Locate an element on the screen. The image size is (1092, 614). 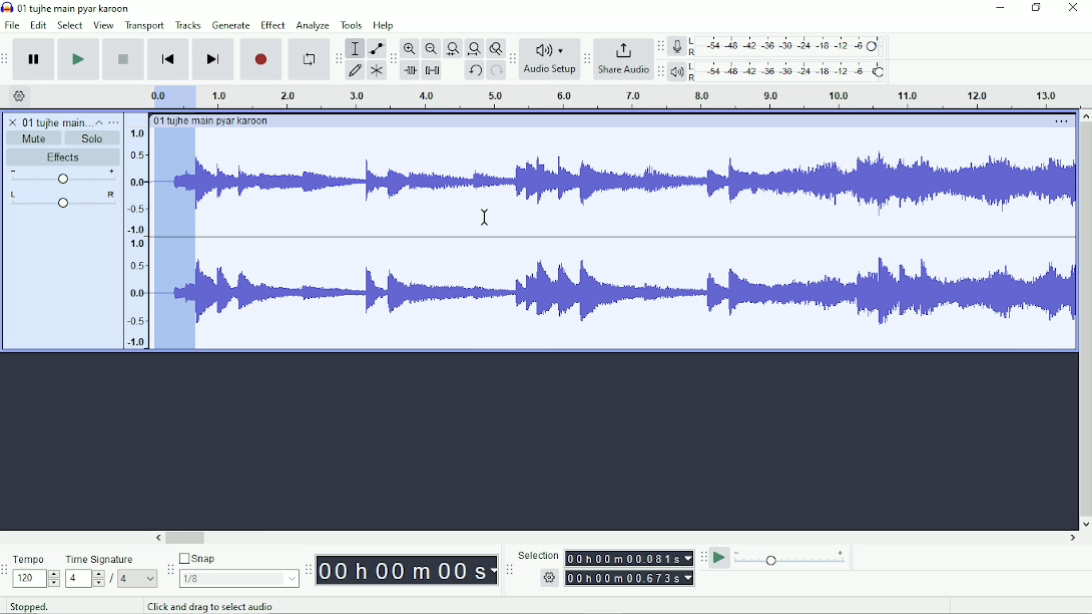
Audacity playback meter toolbar is located at coordinates (660, 71).